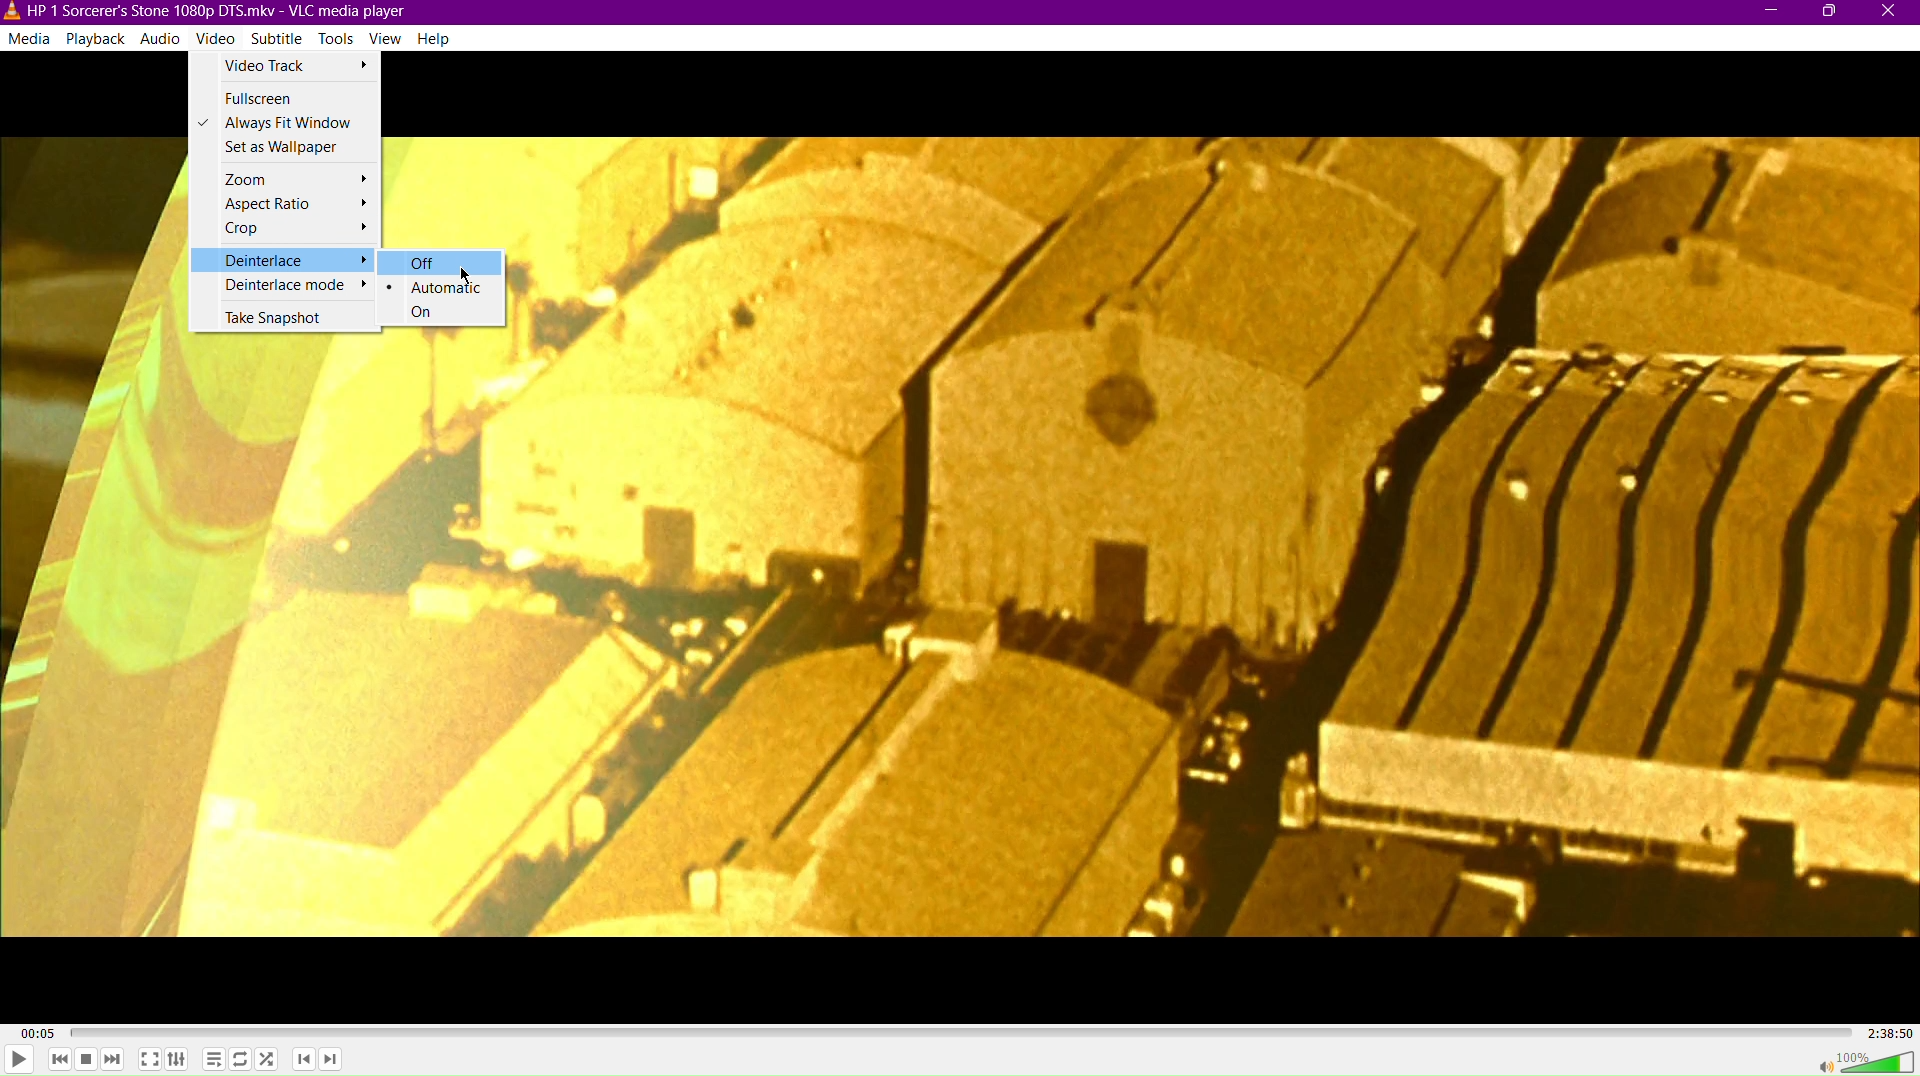 The width and height of the screenshot is (1920, 1076). What do you see at coordinates (286, 98) in the screenshot?
I see `Fullscreen` at bounding box center [286, 98].